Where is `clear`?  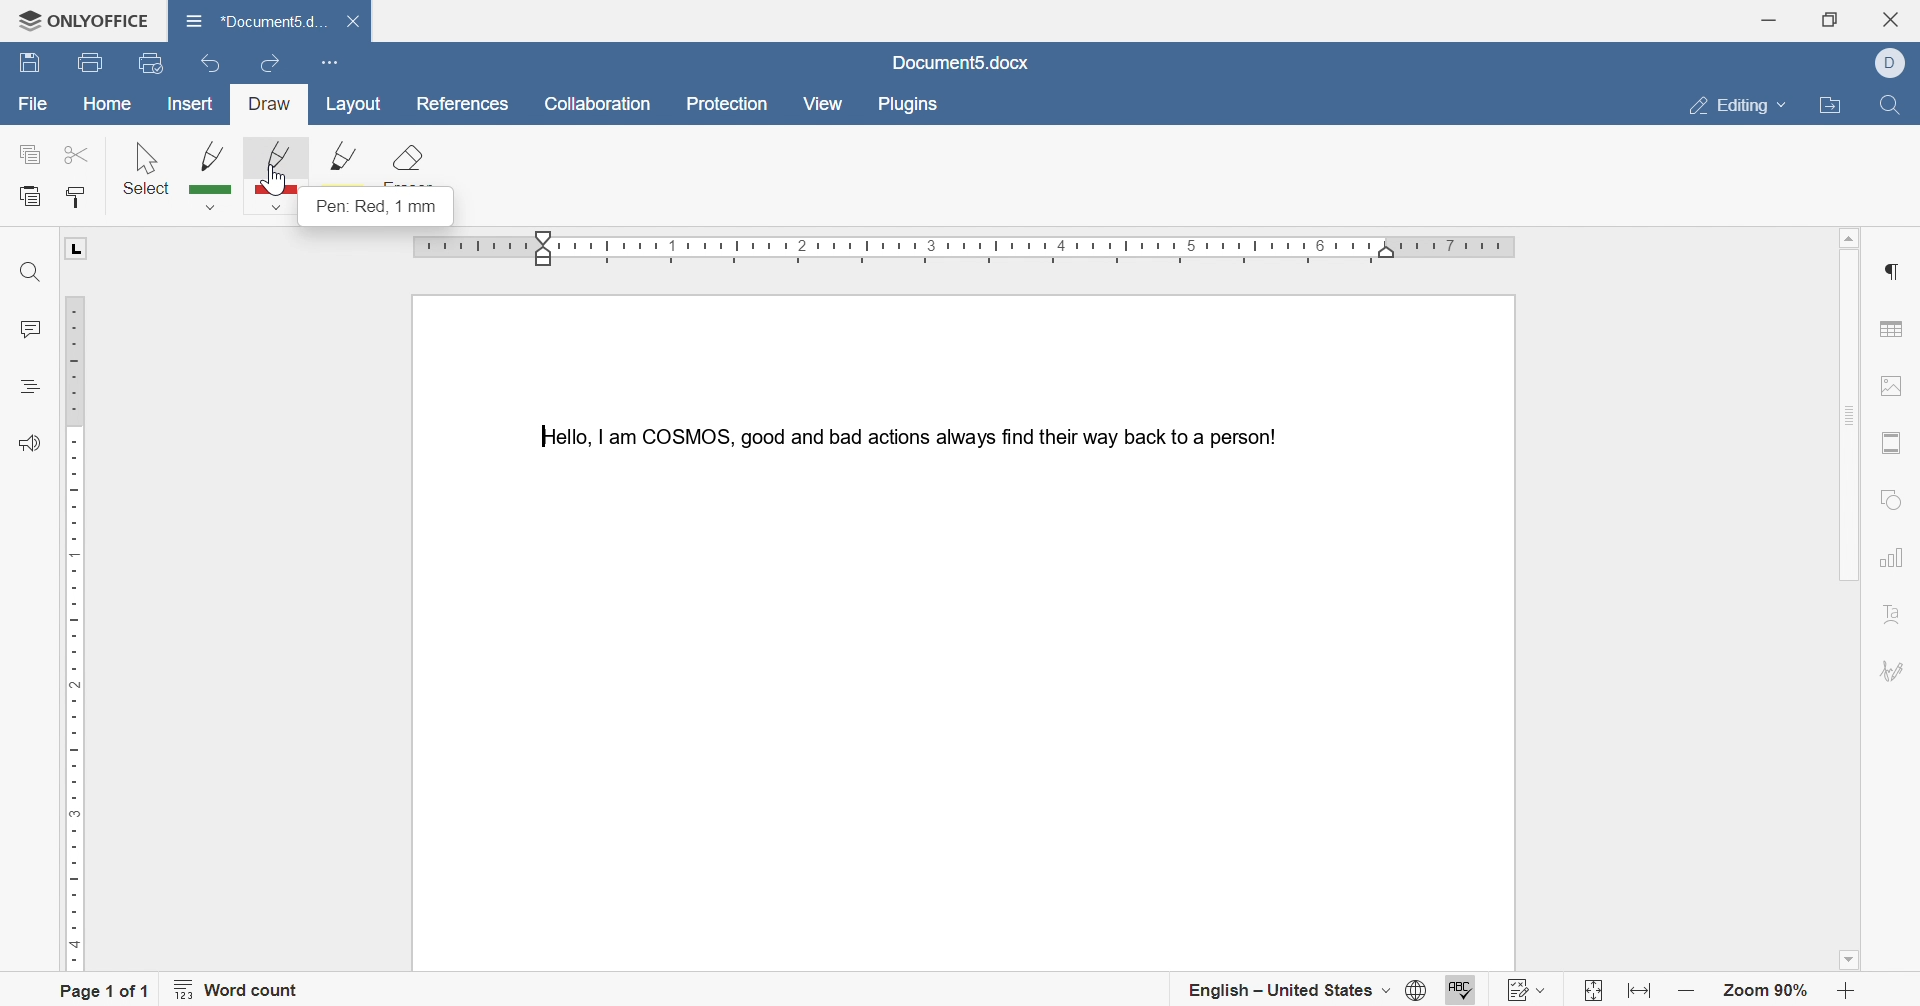
clear is located at coordinates (406, 165).